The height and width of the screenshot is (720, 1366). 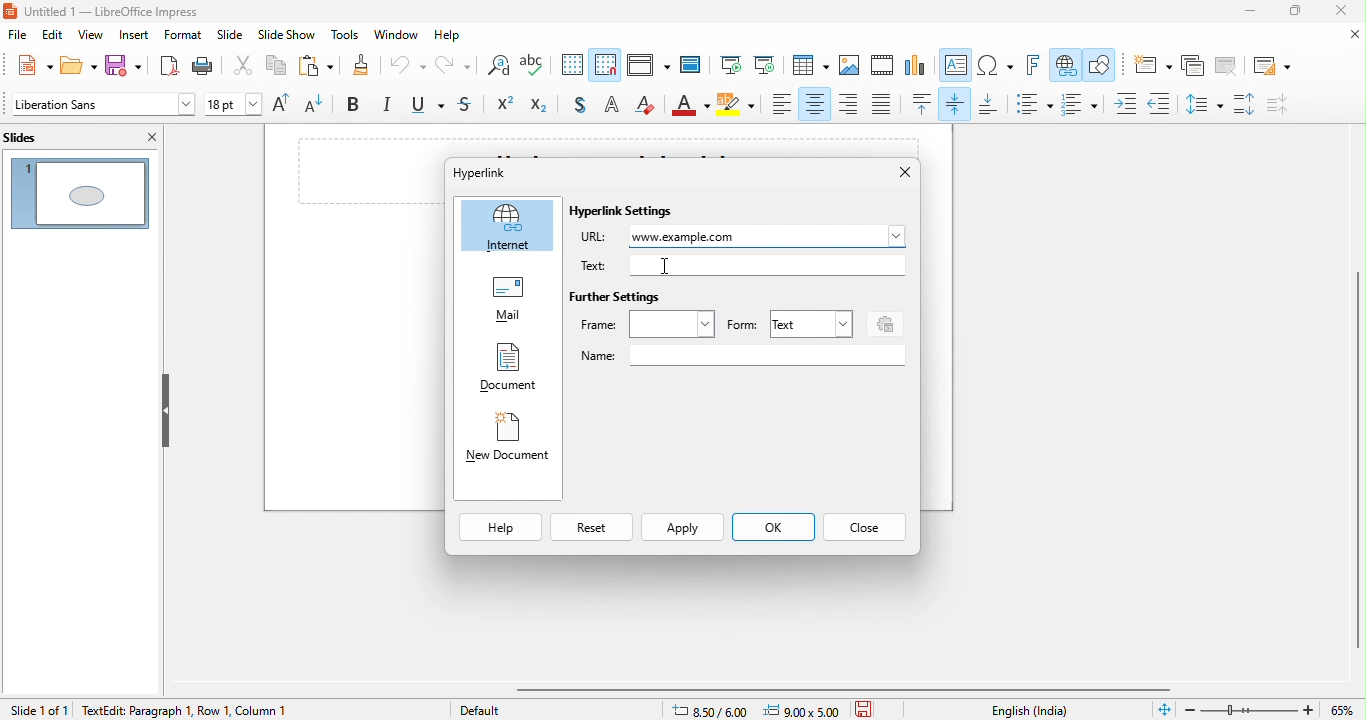 I want to click on align top, so click(x=923, y=104).